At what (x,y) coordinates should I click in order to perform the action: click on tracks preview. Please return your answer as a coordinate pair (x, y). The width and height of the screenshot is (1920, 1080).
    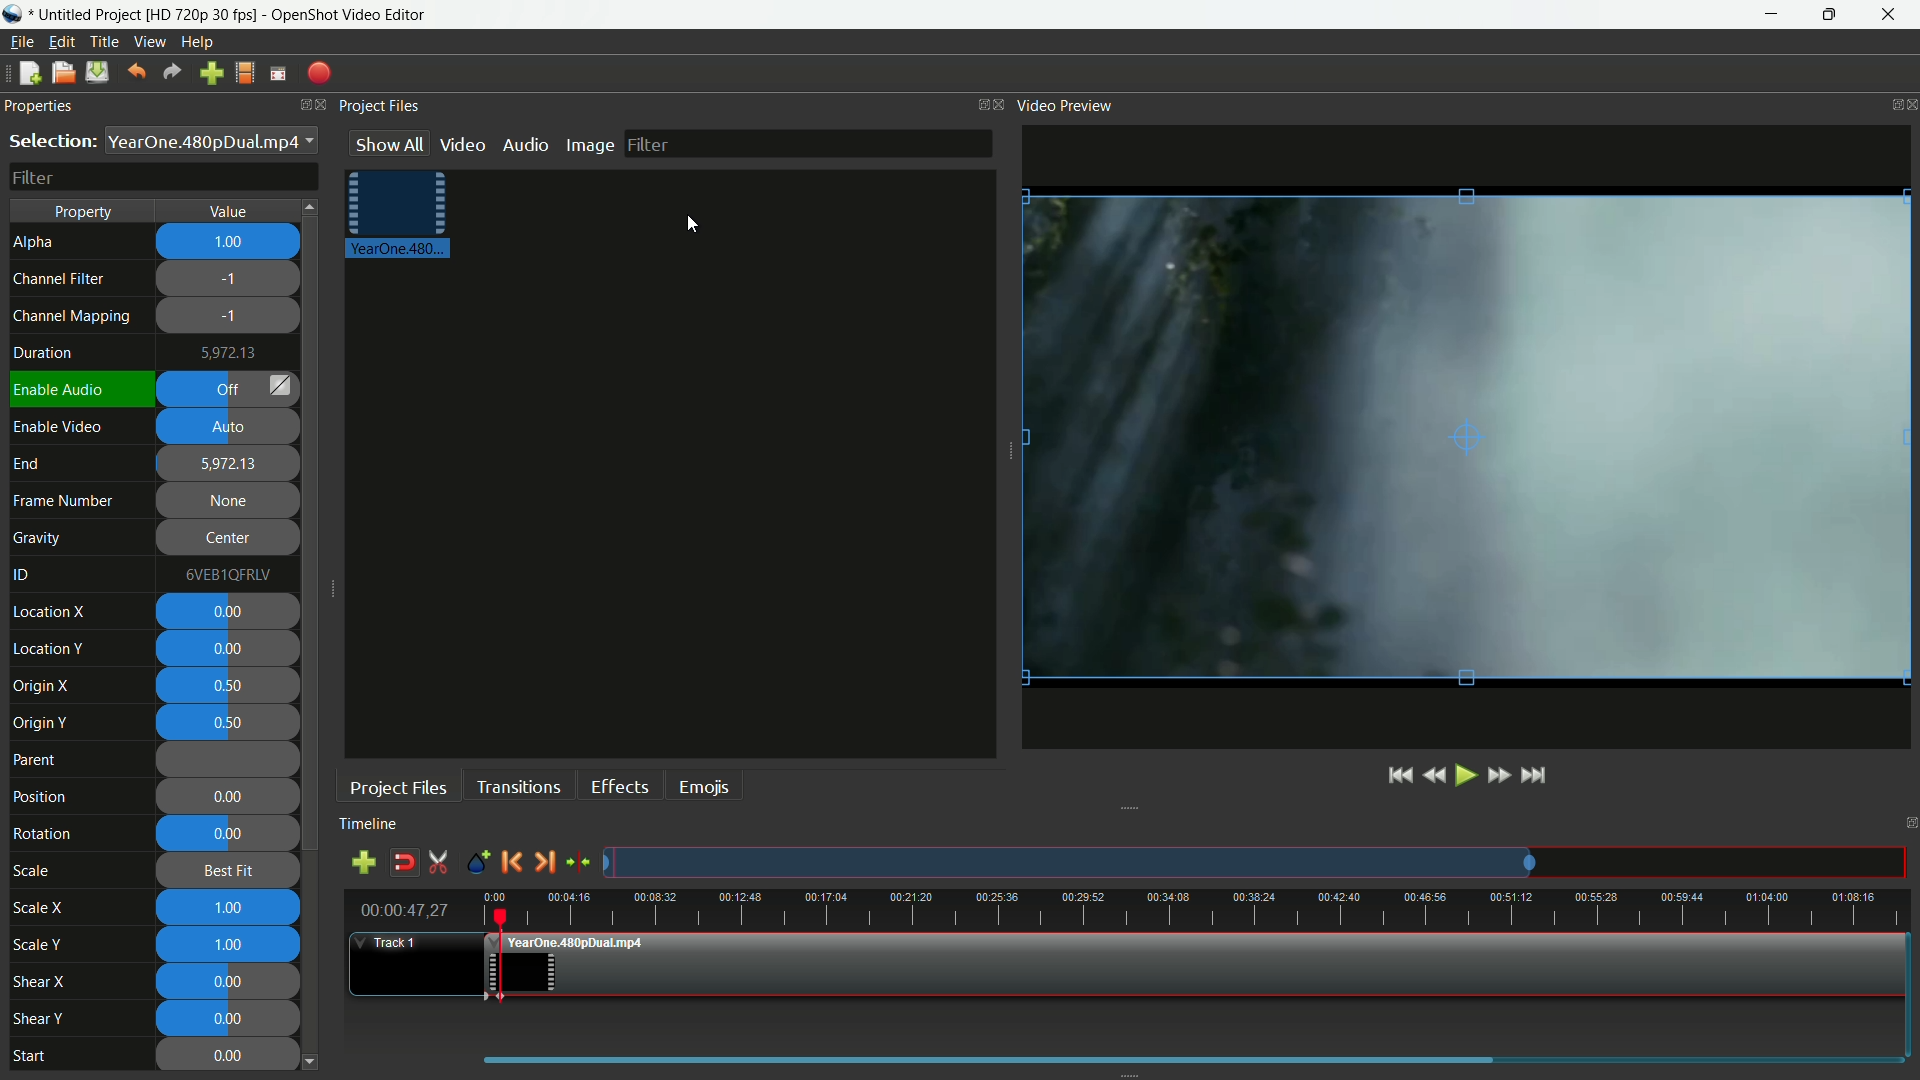
    Looking at the image, I should click on (1261, 860).